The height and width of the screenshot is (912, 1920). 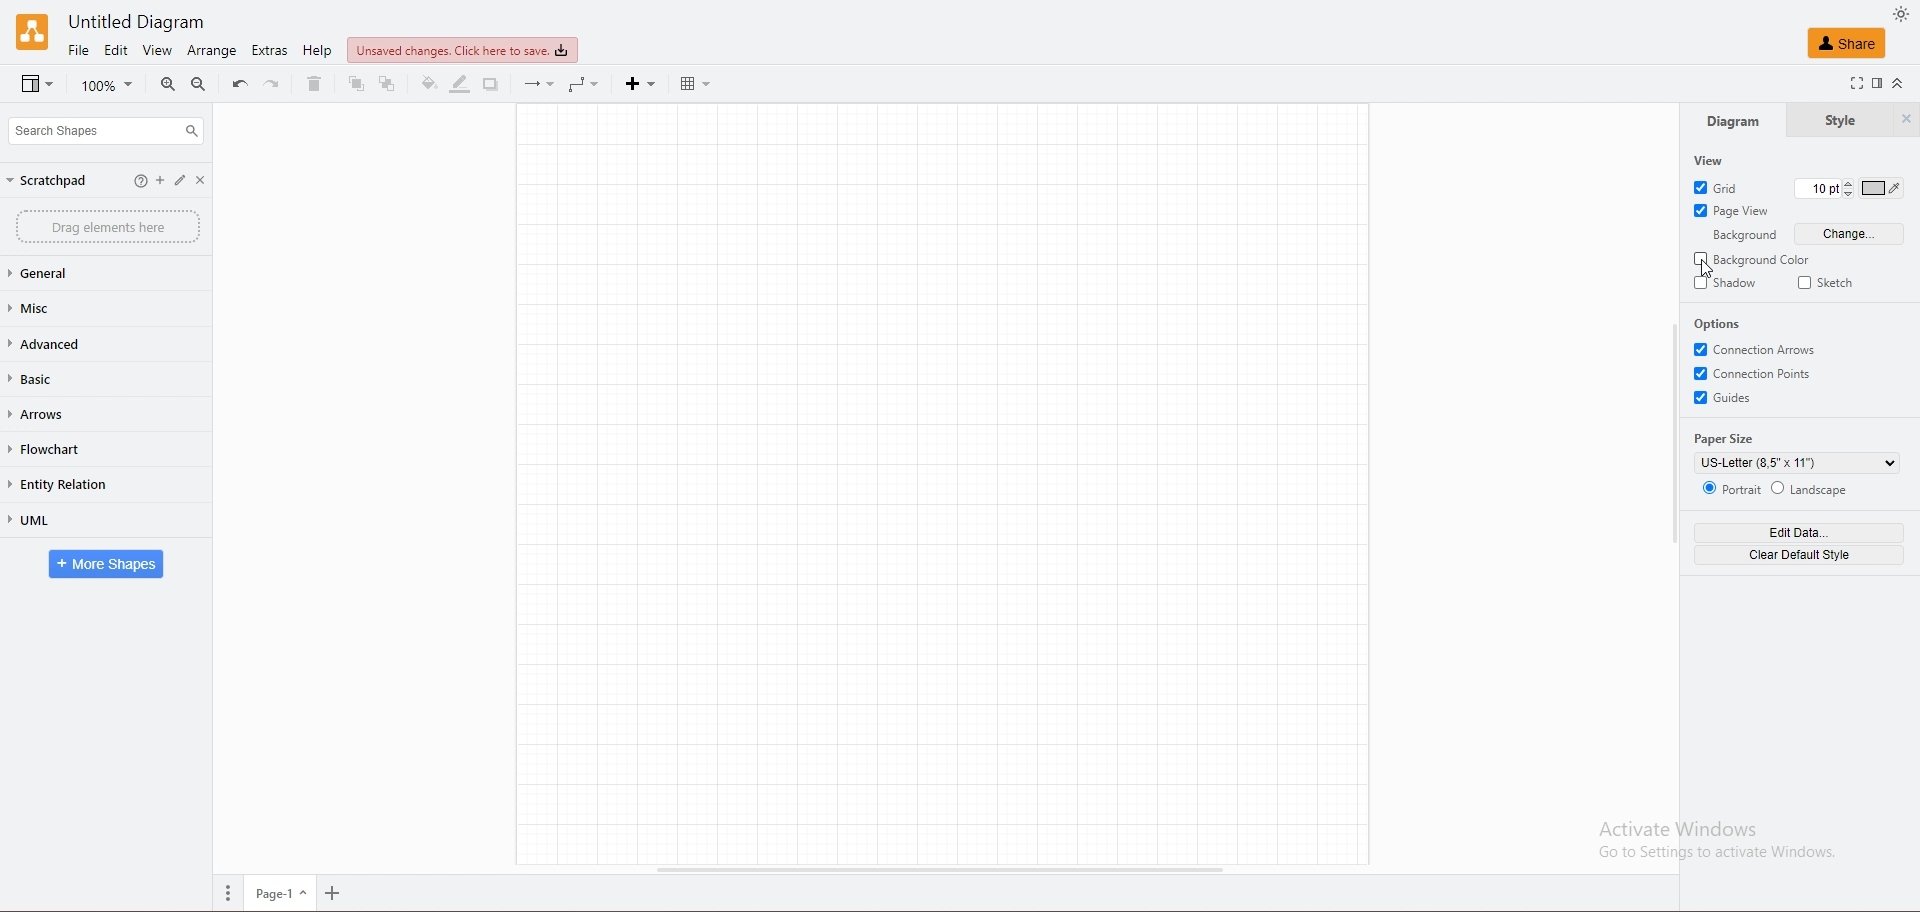 I want to click on waypoint, so click(x=587, y=84).